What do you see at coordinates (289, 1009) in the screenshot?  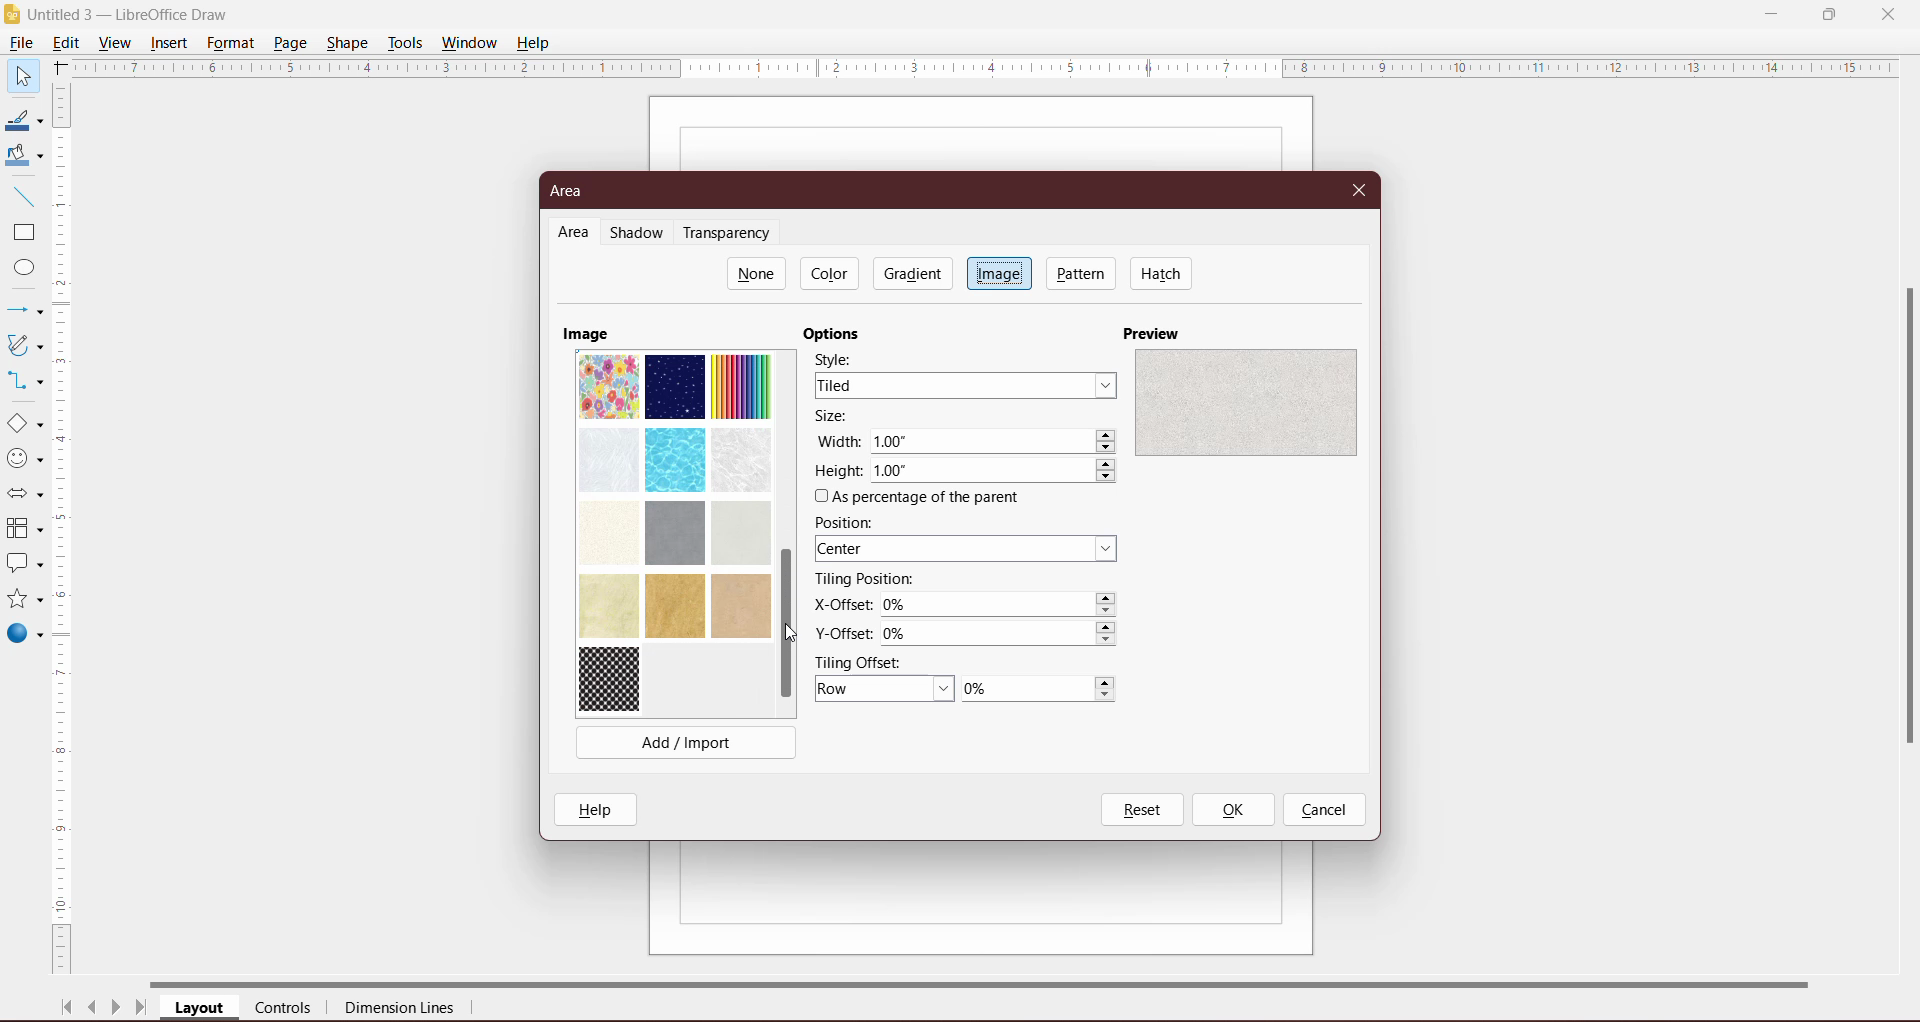 I see `Controls` at bounding box center [289, 1009].